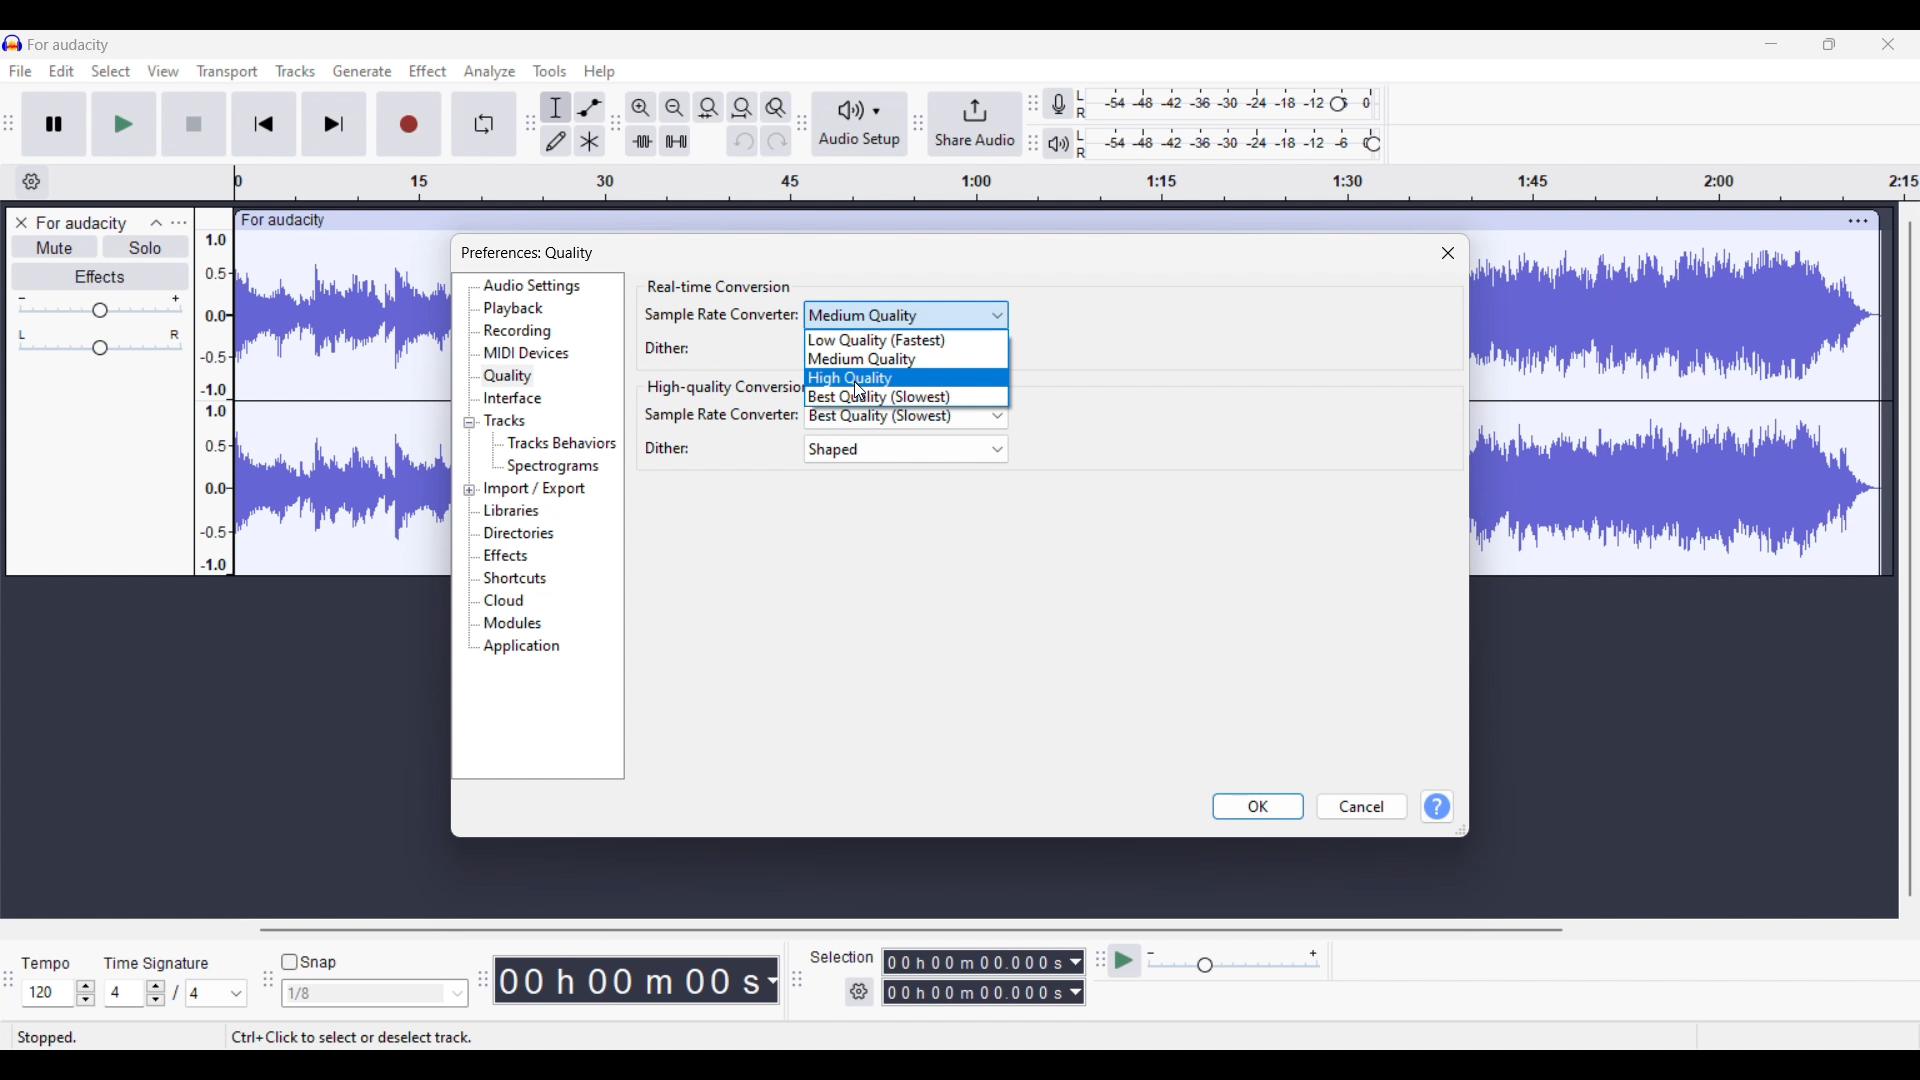 The image size is (1920, 1080). Describe the element at coordinates (124, 993) in the screenshot. I see `Input time signature` at that location.